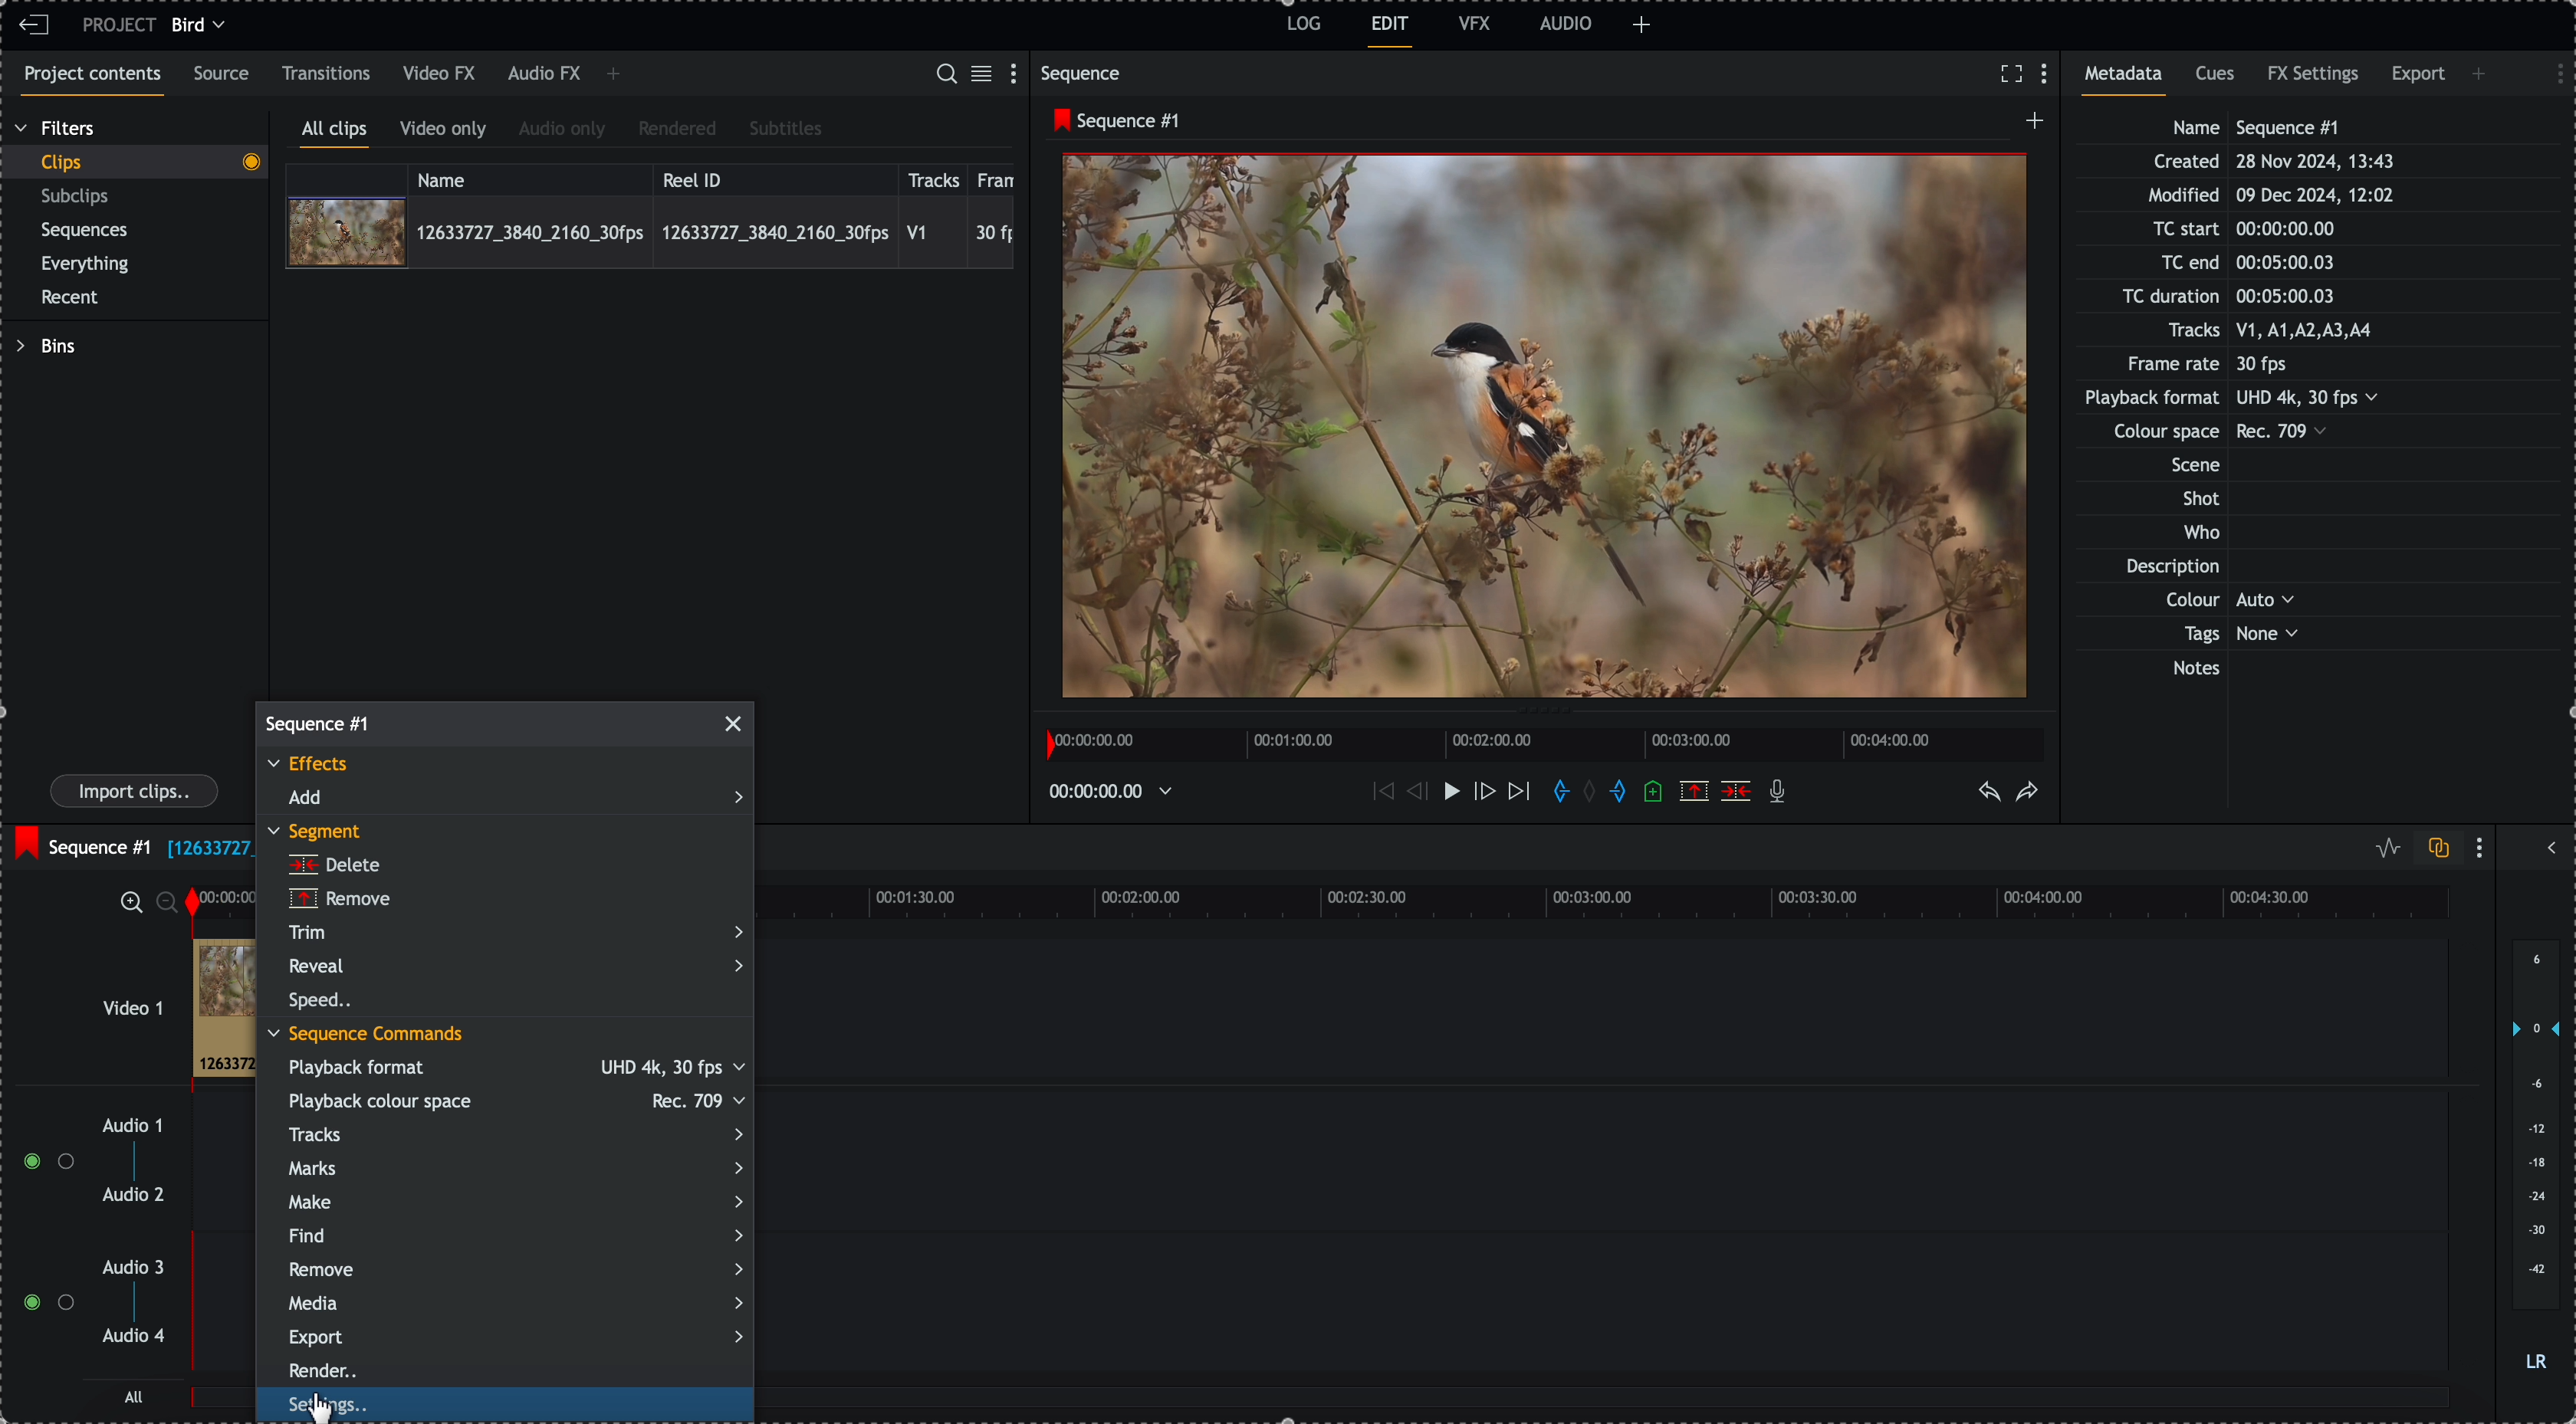 This screenshot has height=1424, width=2576. I want to click on clear marks, so click(1595, 793).